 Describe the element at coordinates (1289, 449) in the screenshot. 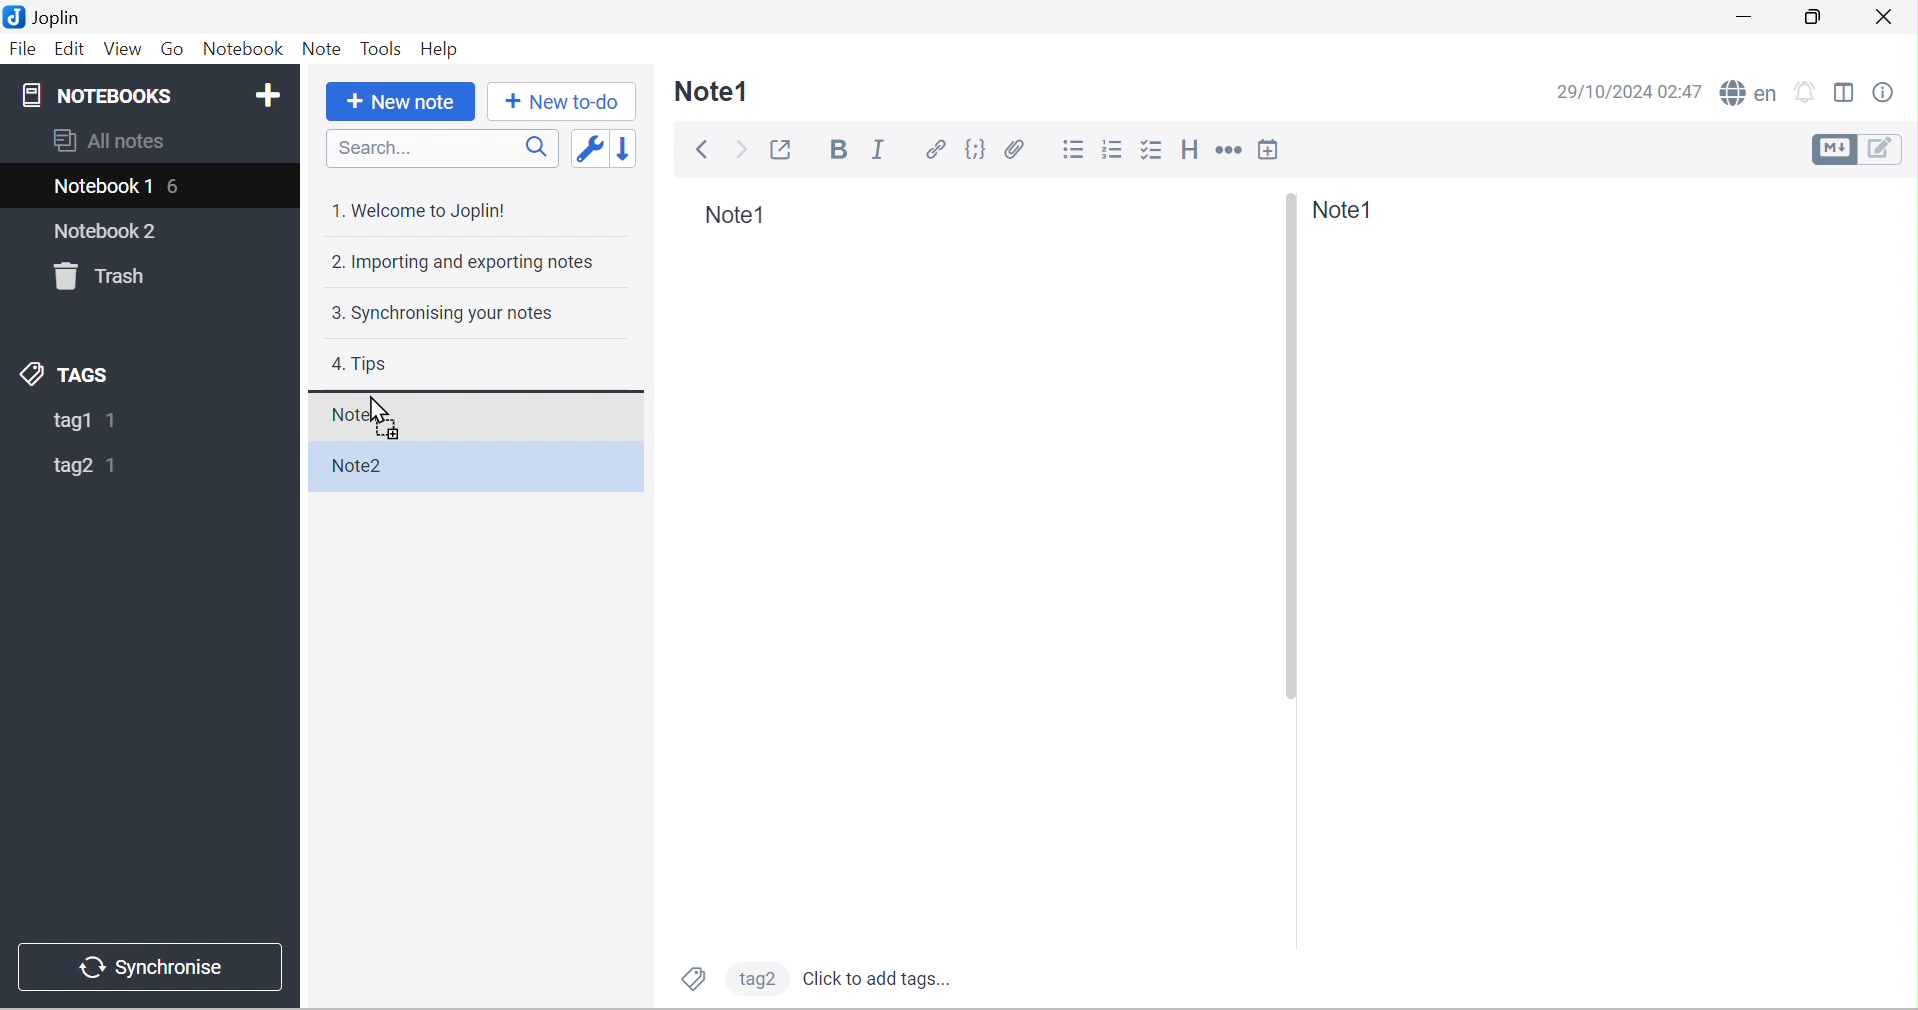

I see `` at that location.